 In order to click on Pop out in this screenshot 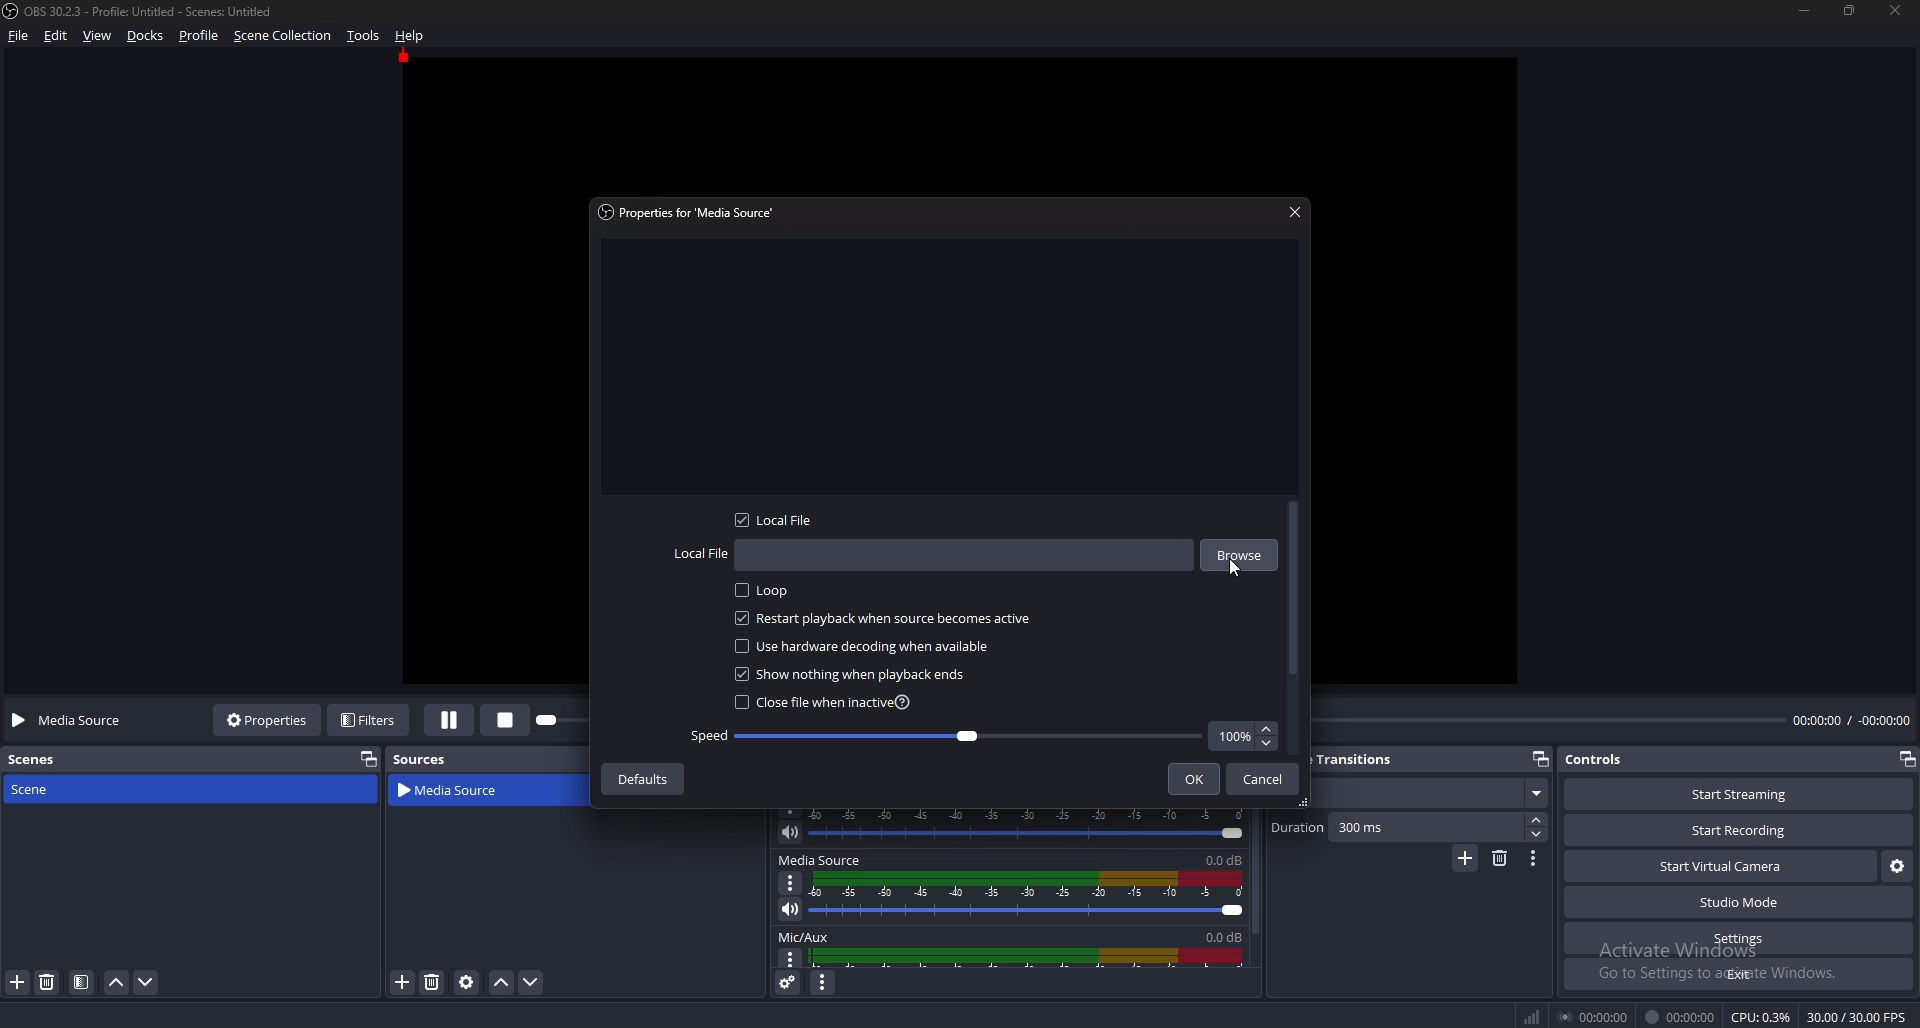, I will do `click(1541, 760)`.